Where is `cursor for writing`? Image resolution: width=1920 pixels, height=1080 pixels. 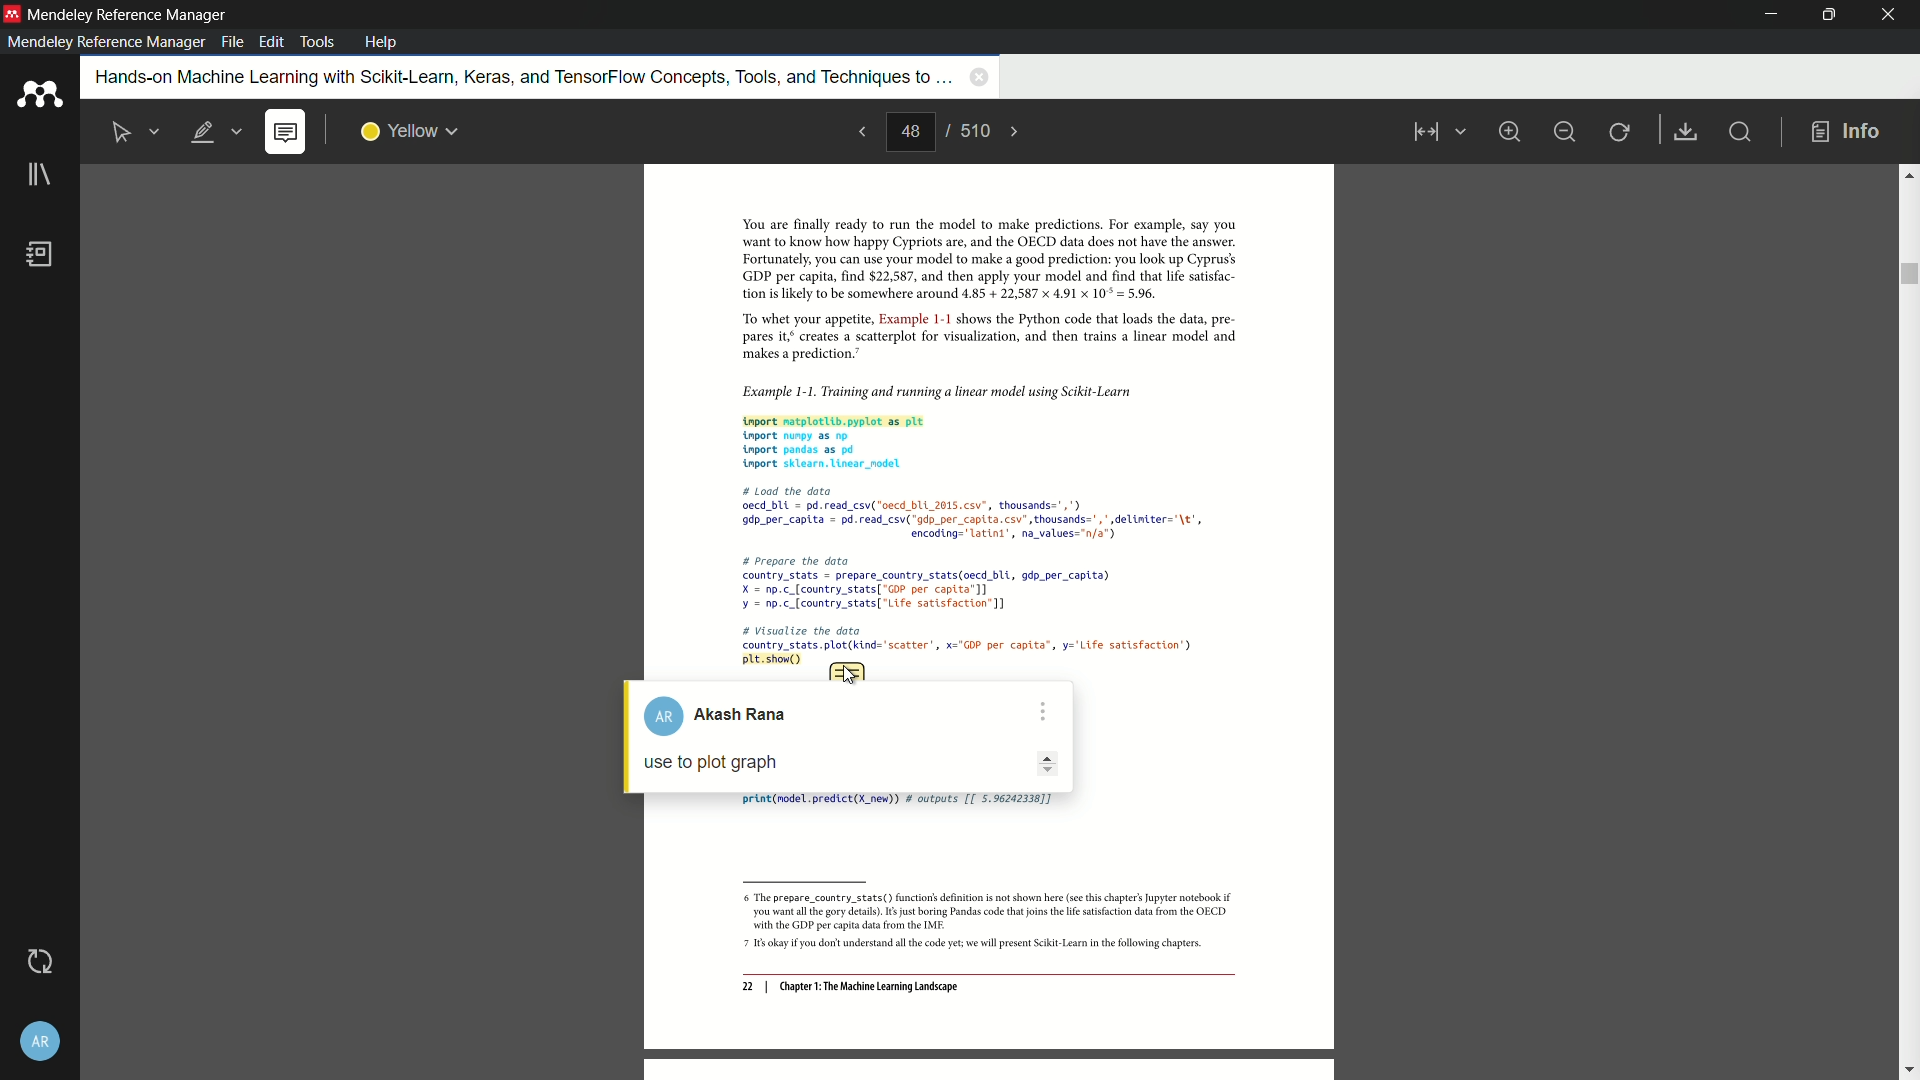 cursor for writing is located at coordinates (847, 764).